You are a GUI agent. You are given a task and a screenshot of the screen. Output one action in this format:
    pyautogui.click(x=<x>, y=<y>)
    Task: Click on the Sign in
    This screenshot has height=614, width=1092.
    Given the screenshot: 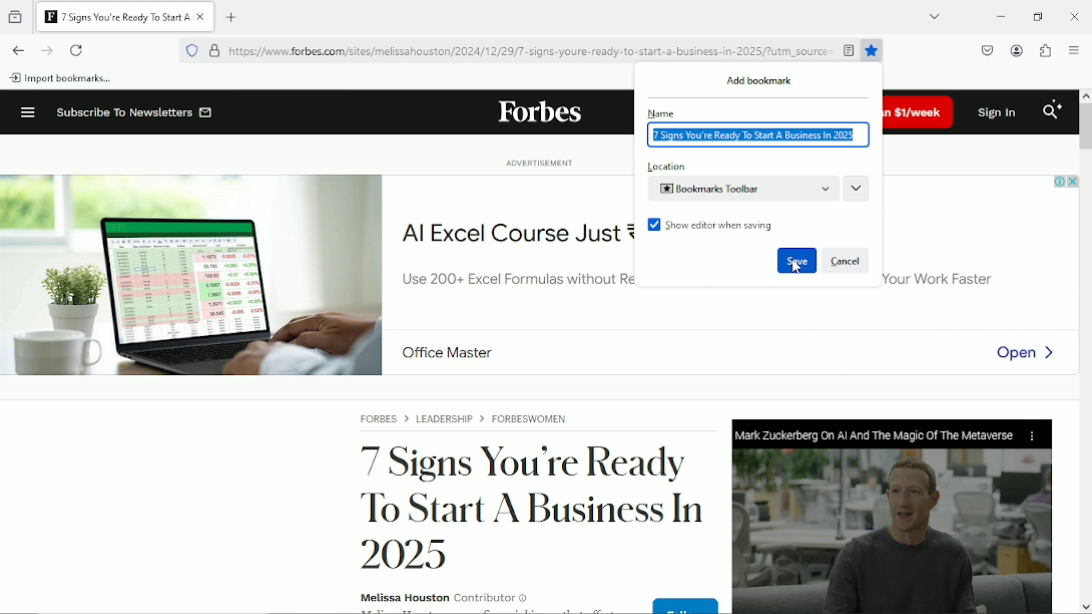 What is the action you would take?
    pyautogui.click(x=999, y=112)
    